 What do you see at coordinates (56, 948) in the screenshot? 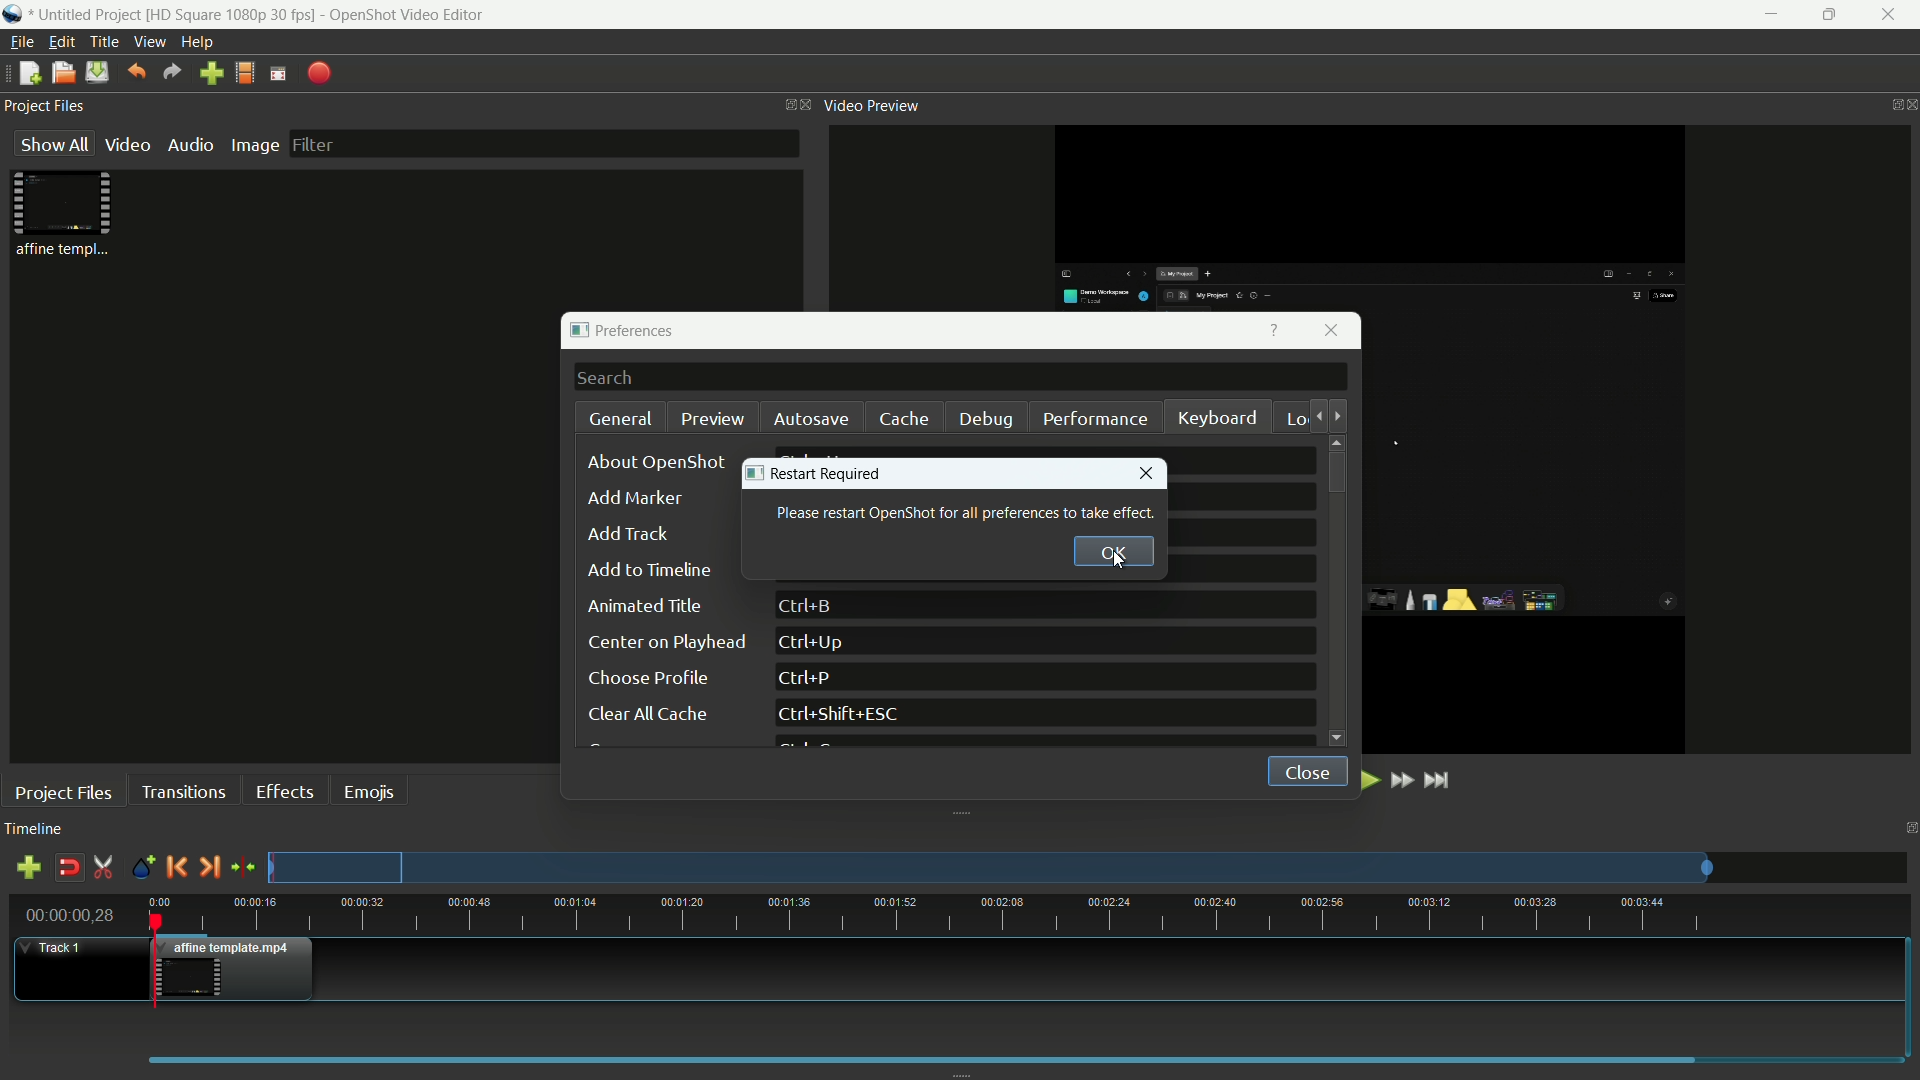
I see `track 1` at bounding box center [56, 948].